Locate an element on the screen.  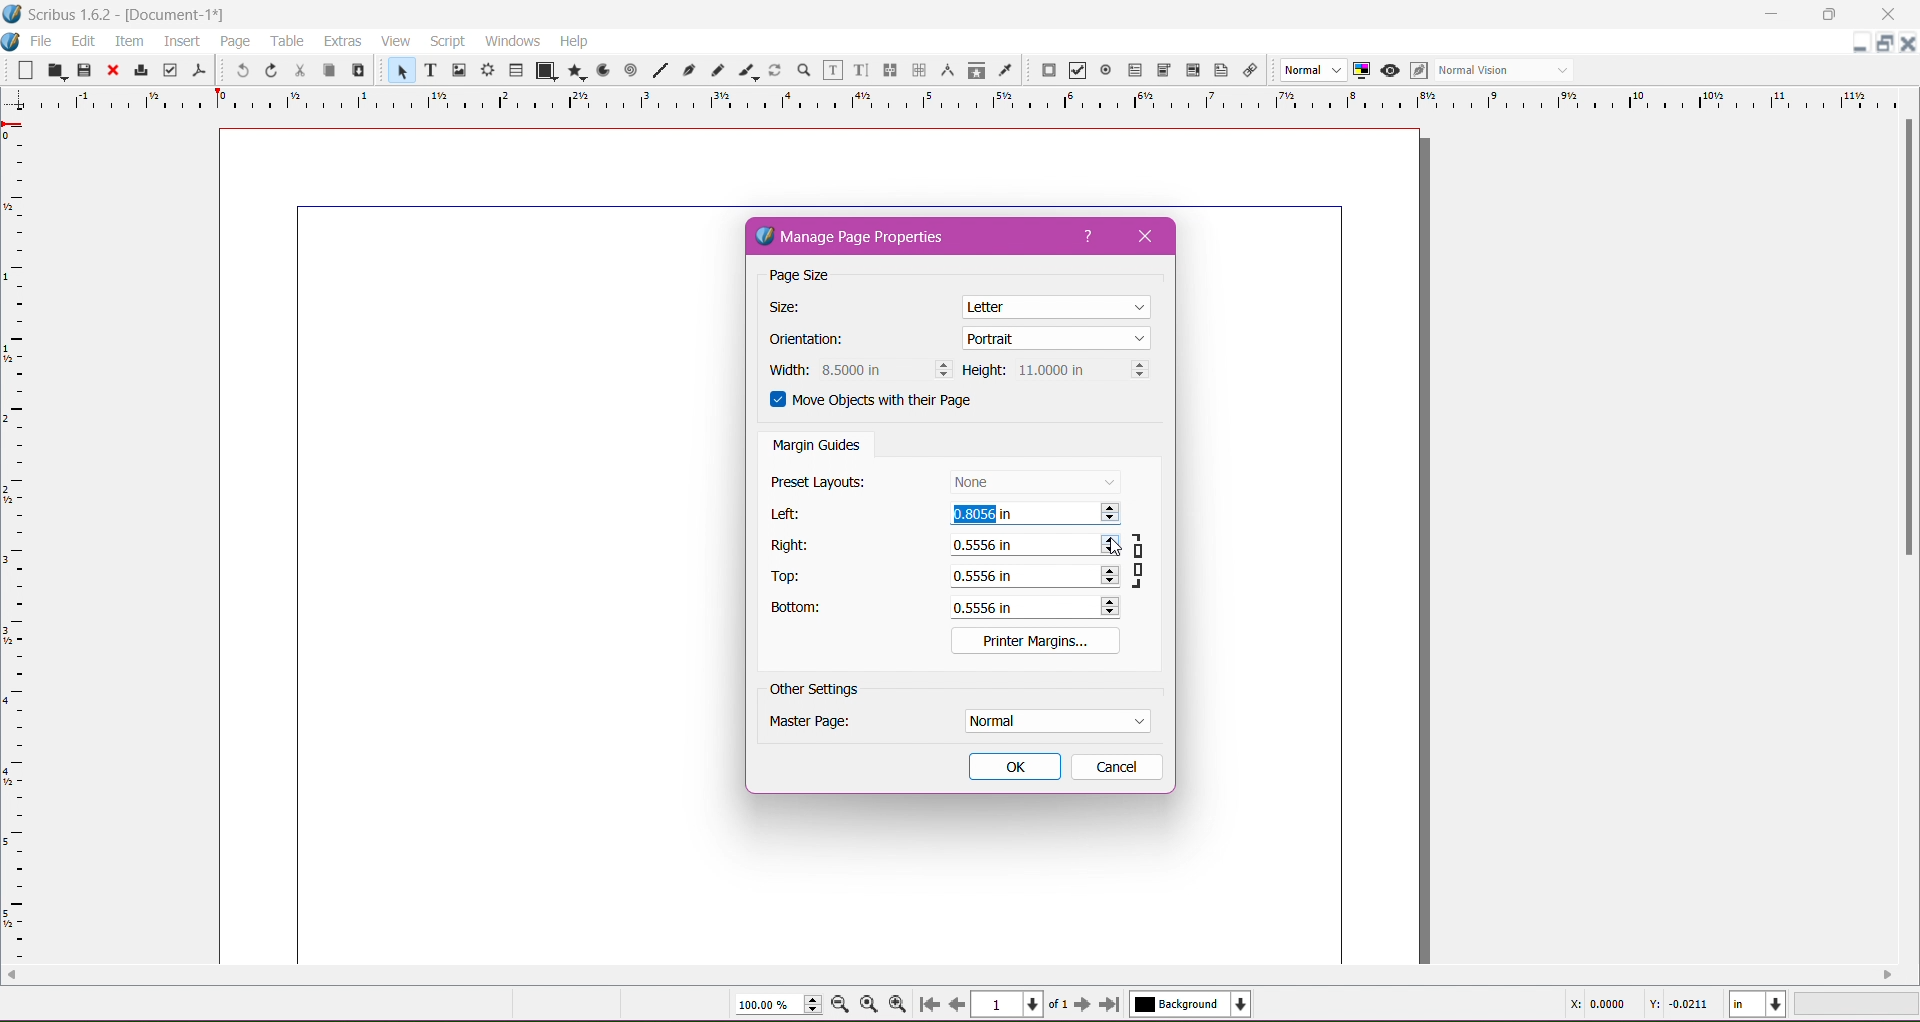
Eye Dropper is located at coordinates (1005, 70).